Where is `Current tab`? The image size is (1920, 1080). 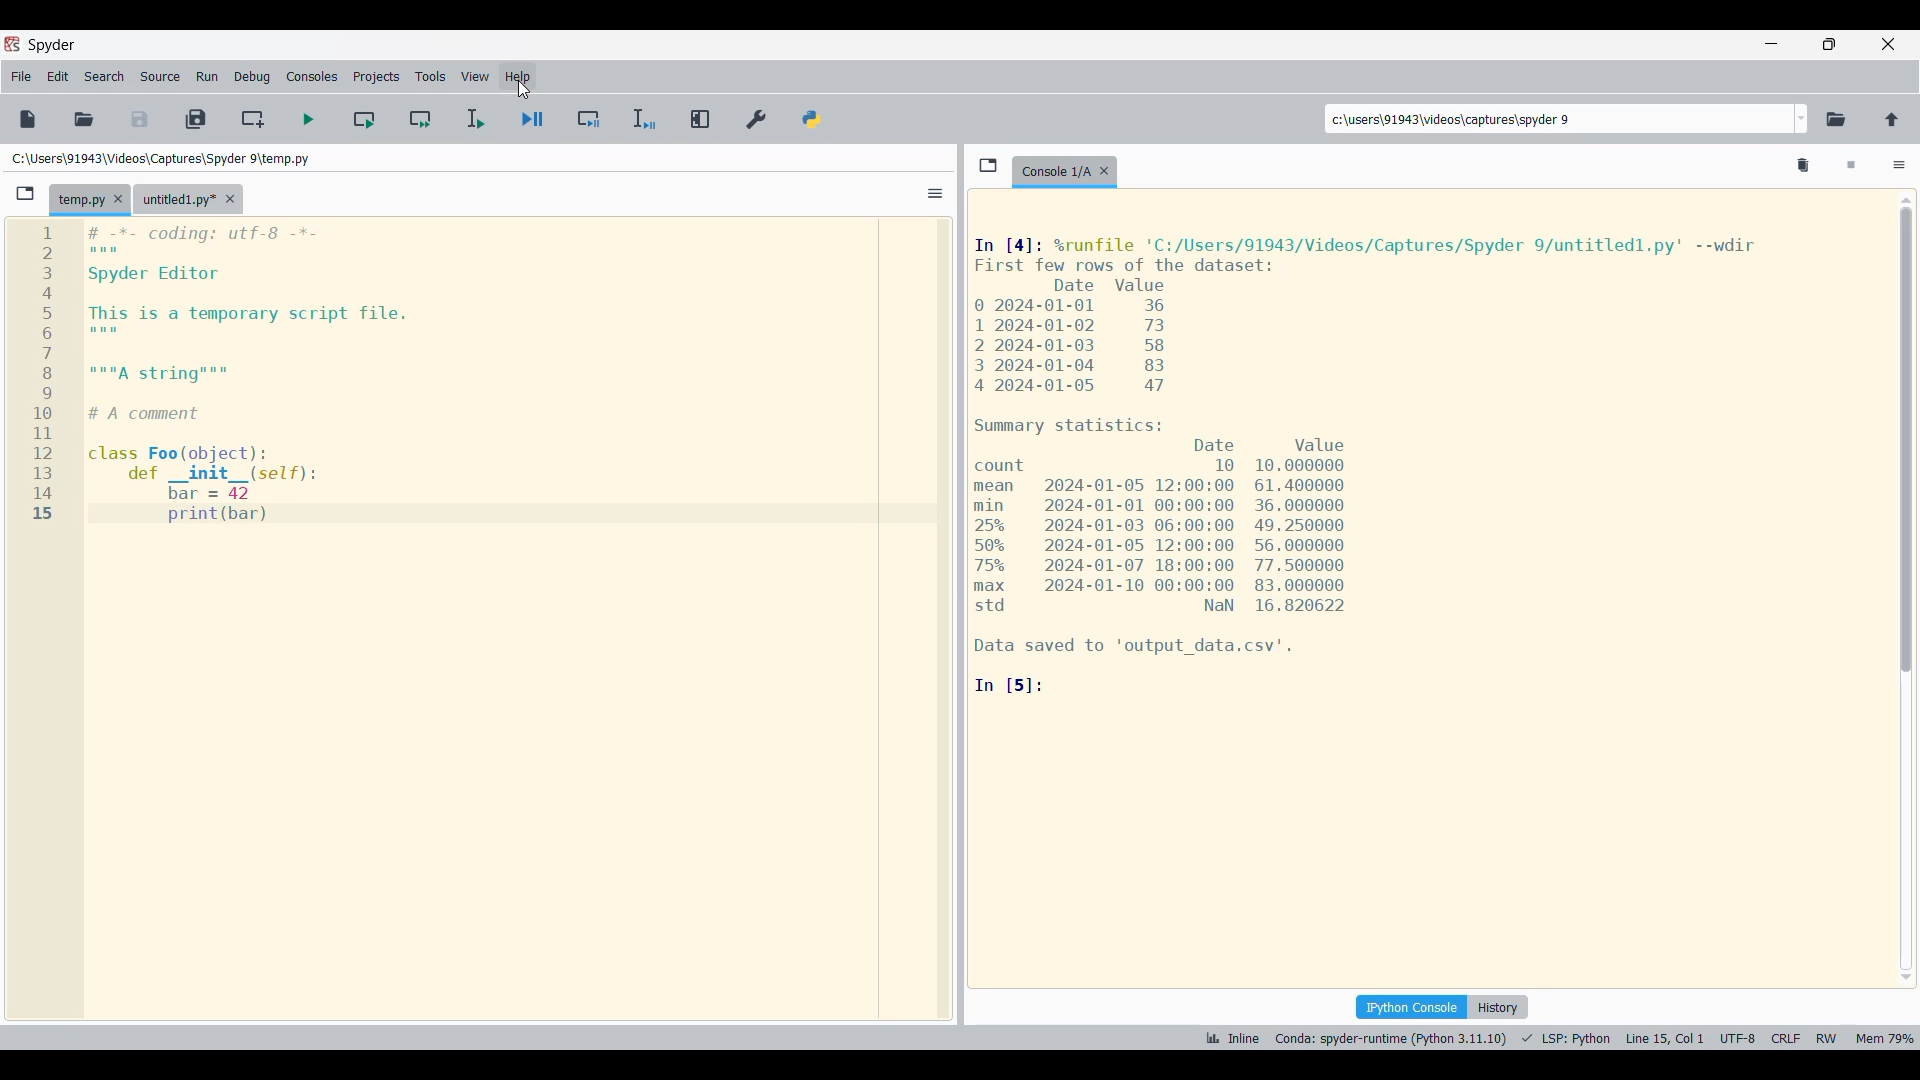
Current tab is located at coordinates (1055, 171).